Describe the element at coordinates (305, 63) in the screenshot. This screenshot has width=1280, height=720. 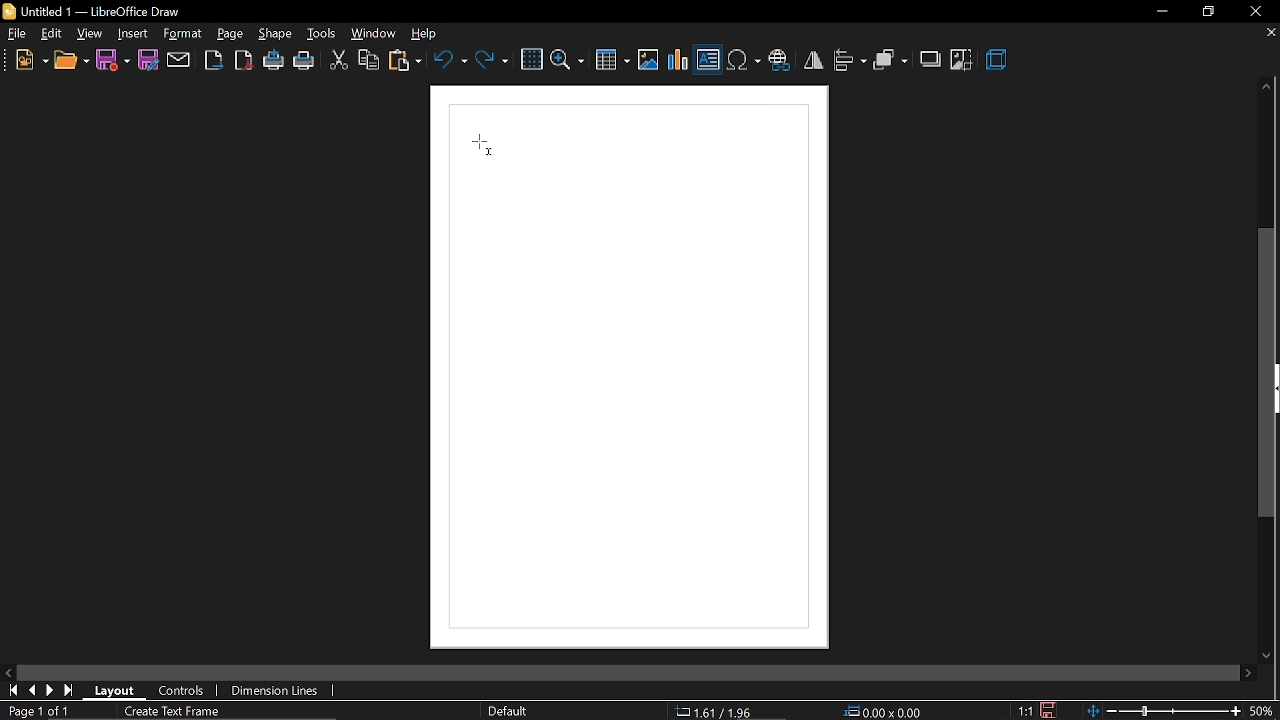
I see `print` at that location.